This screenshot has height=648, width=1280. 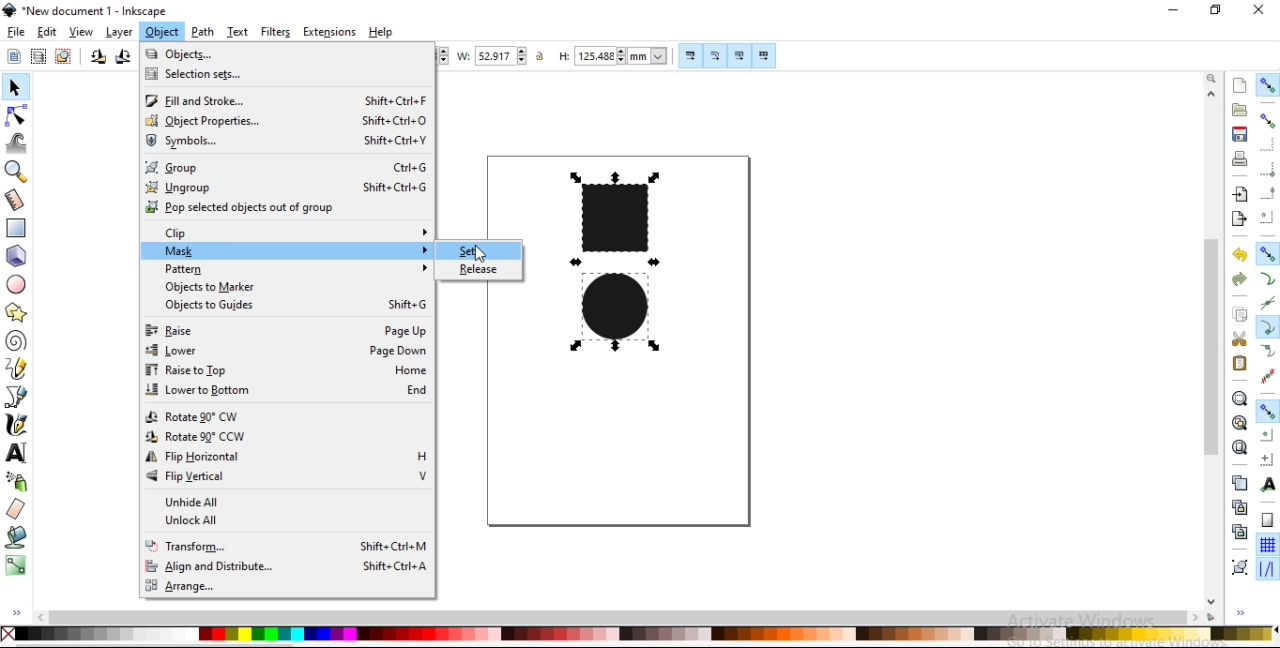 What do you see at coordinates (17, 510) in the screenshot?
I see `erase existing paths` at bounding box center [17, 510].